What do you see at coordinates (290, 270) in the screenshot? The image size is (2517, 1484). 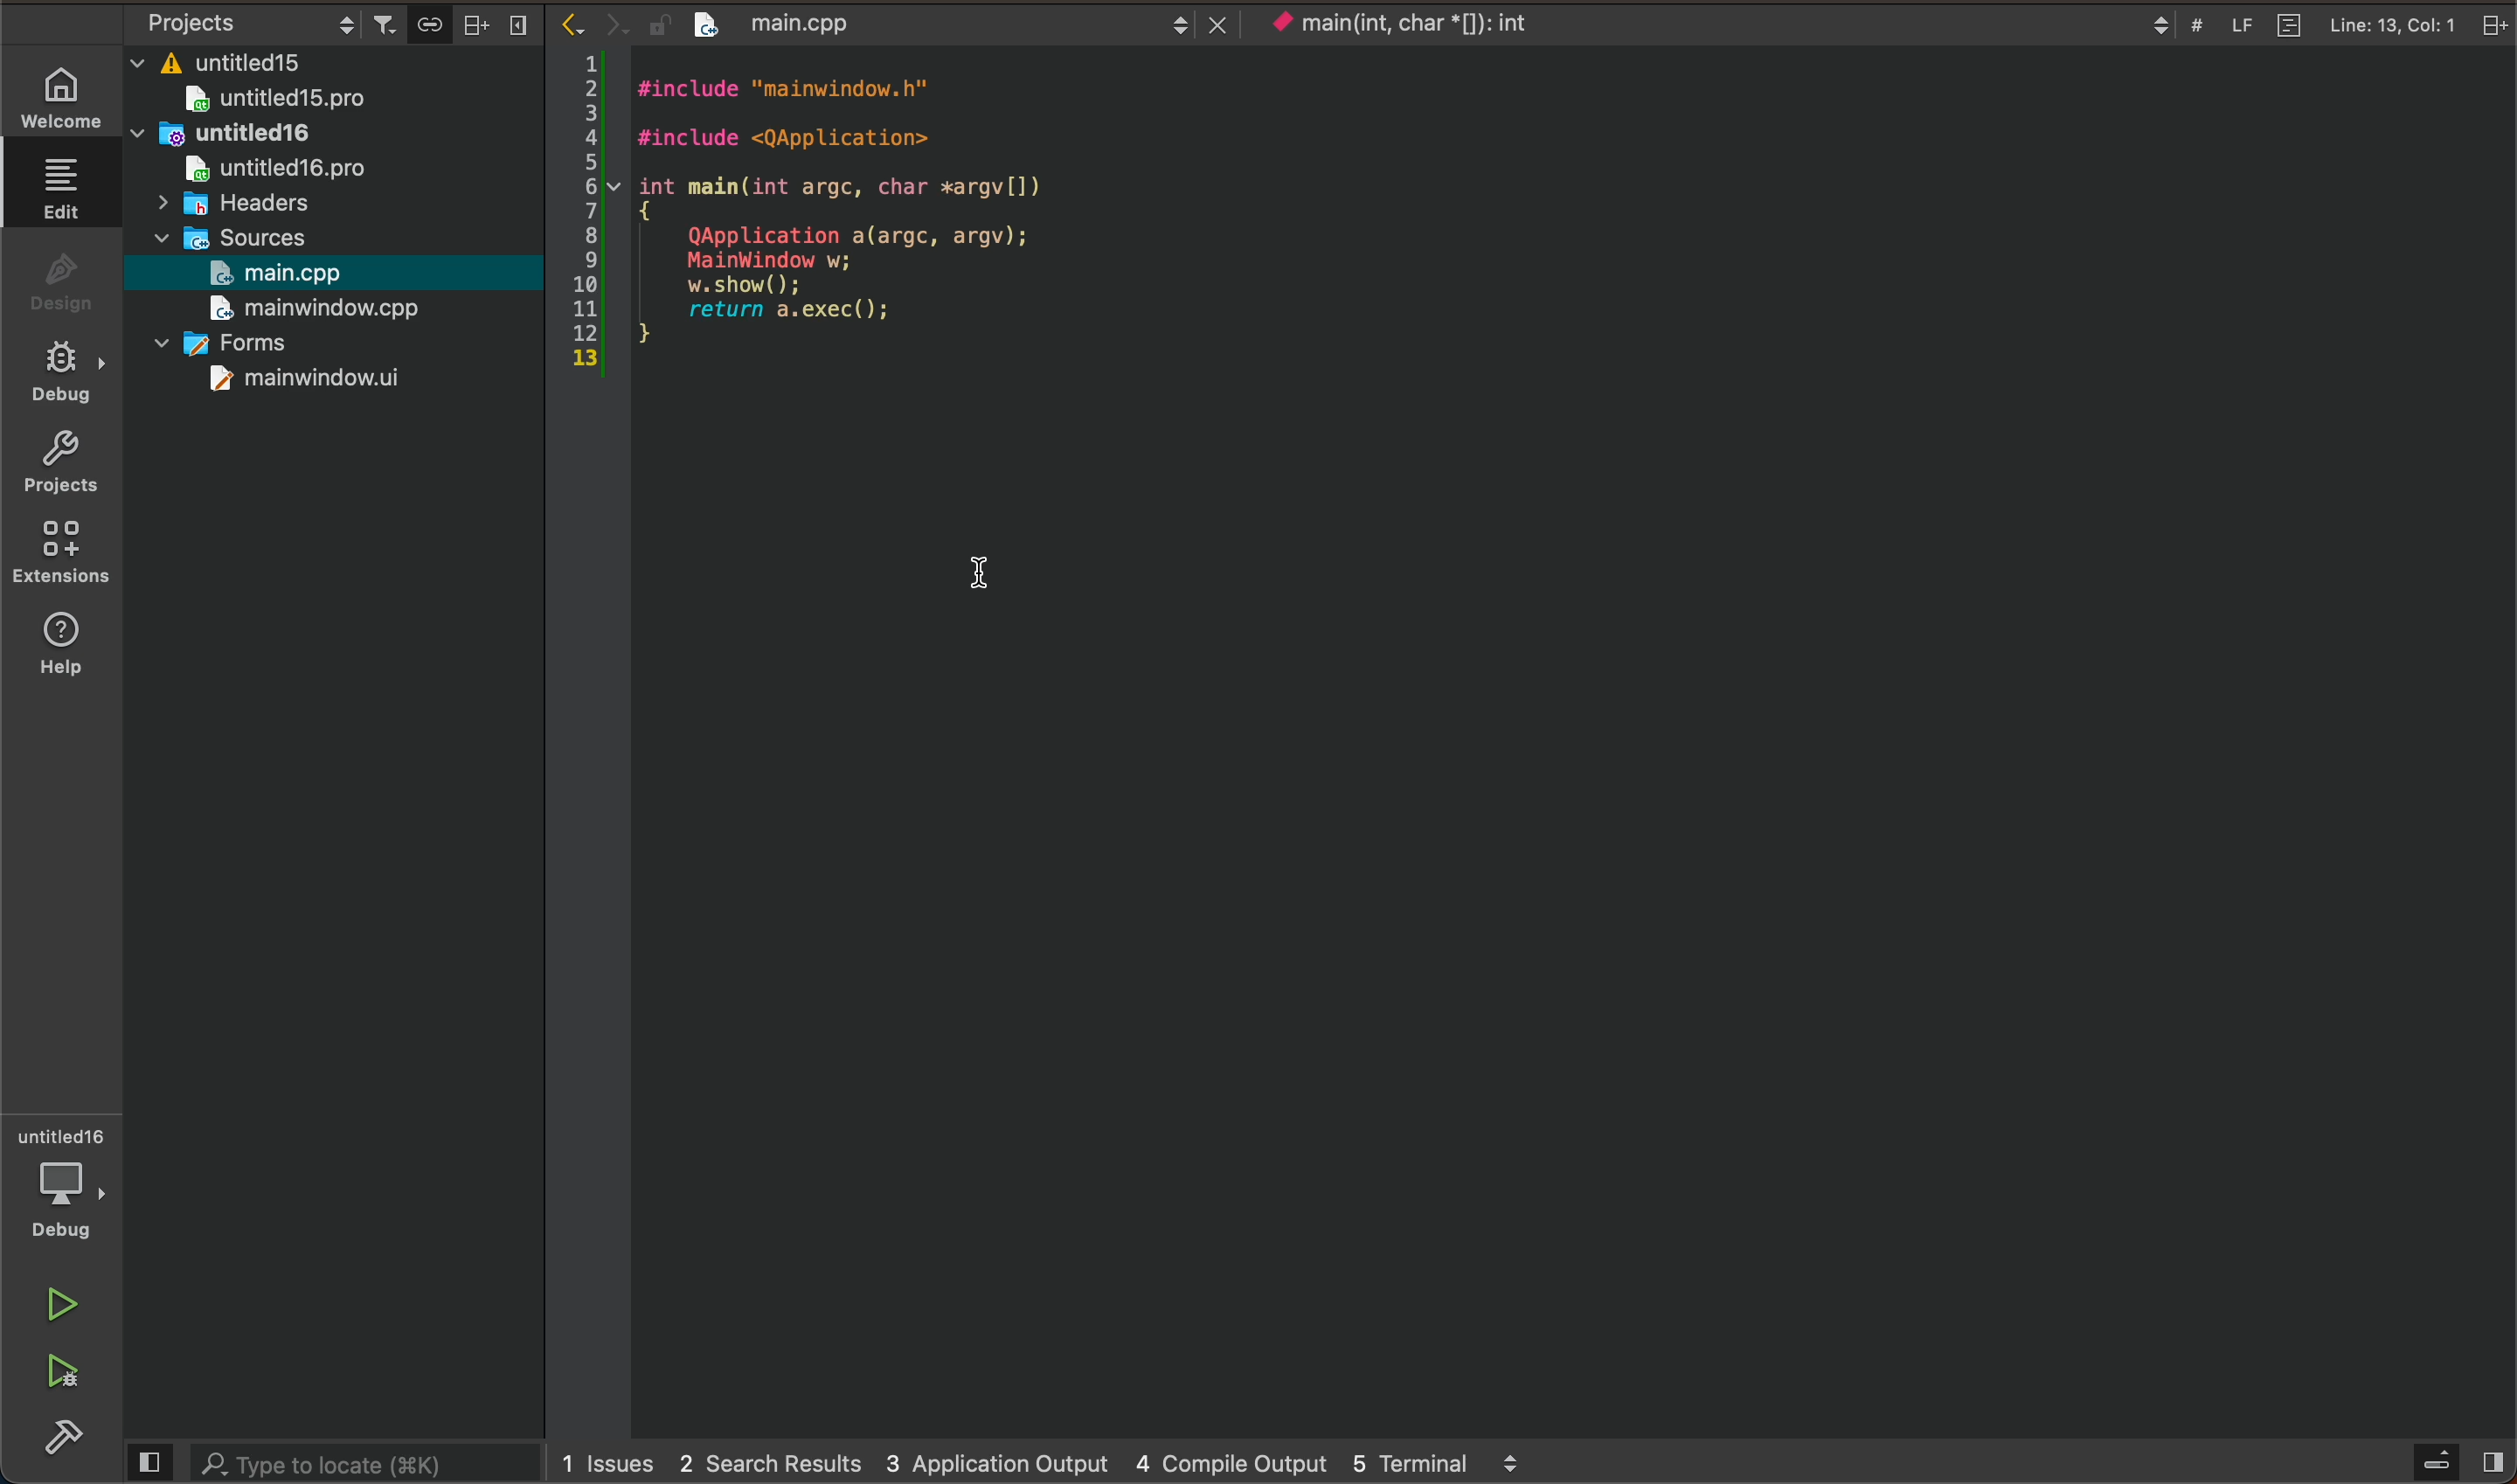 I see `main.cpp` at bounding box center [290, 270].